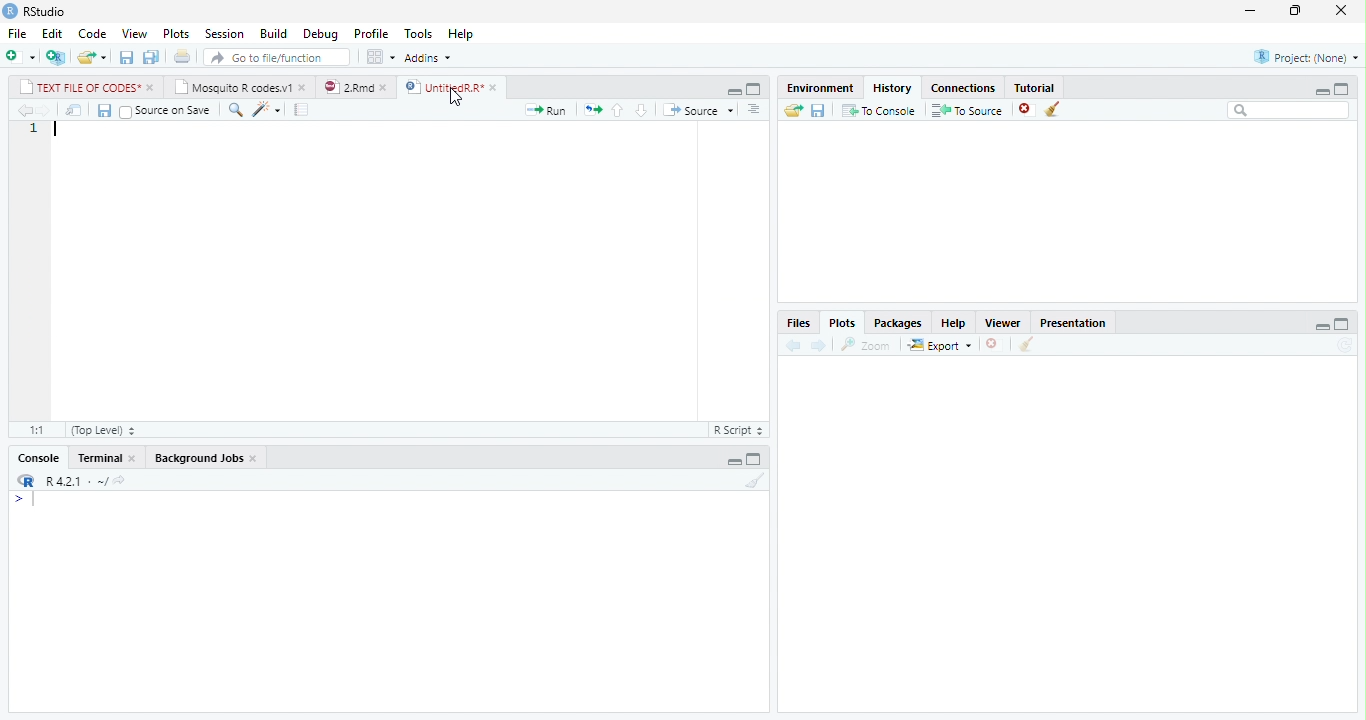 Image resolution: width=1366 pixels, height=720 pixels. I want to click on clean, so click(1027, 344).